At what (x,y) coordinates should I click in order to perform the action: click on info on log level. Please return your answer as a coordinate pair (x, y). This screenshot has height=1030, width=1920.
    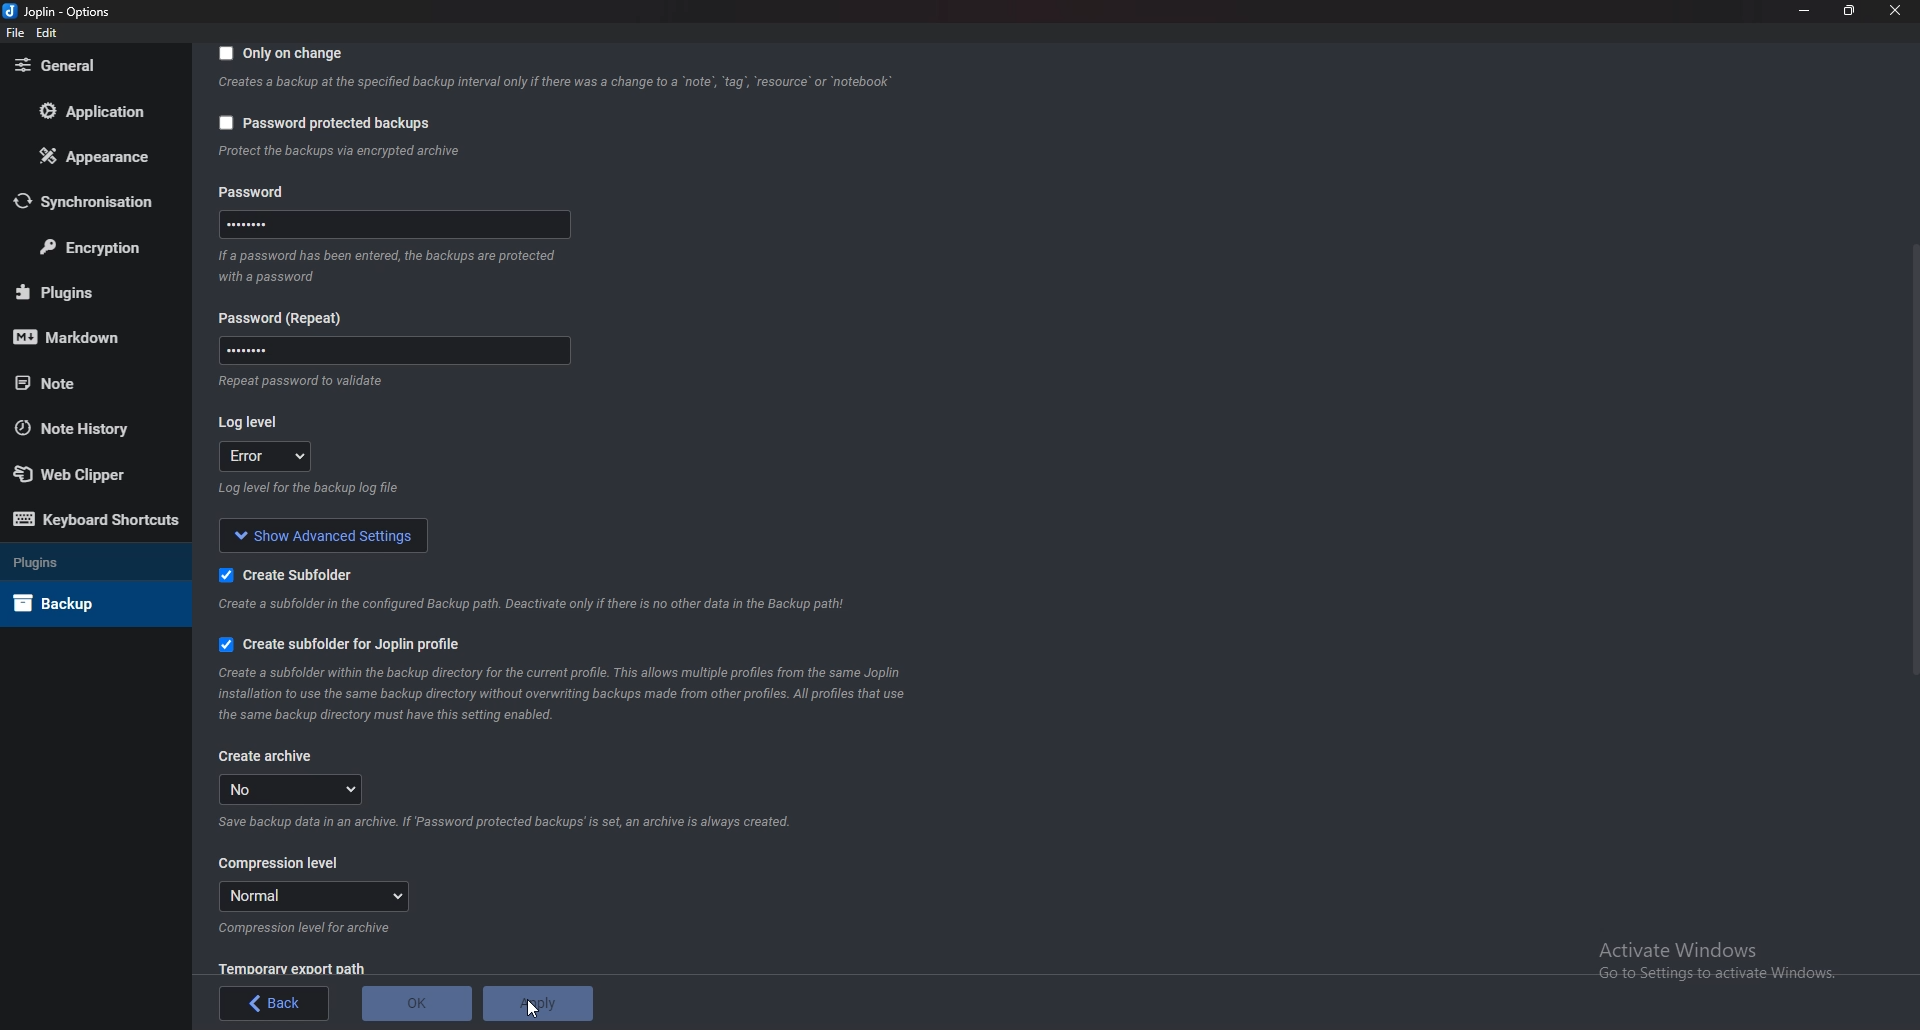
    Looking at the image, I should click on (311, 489).